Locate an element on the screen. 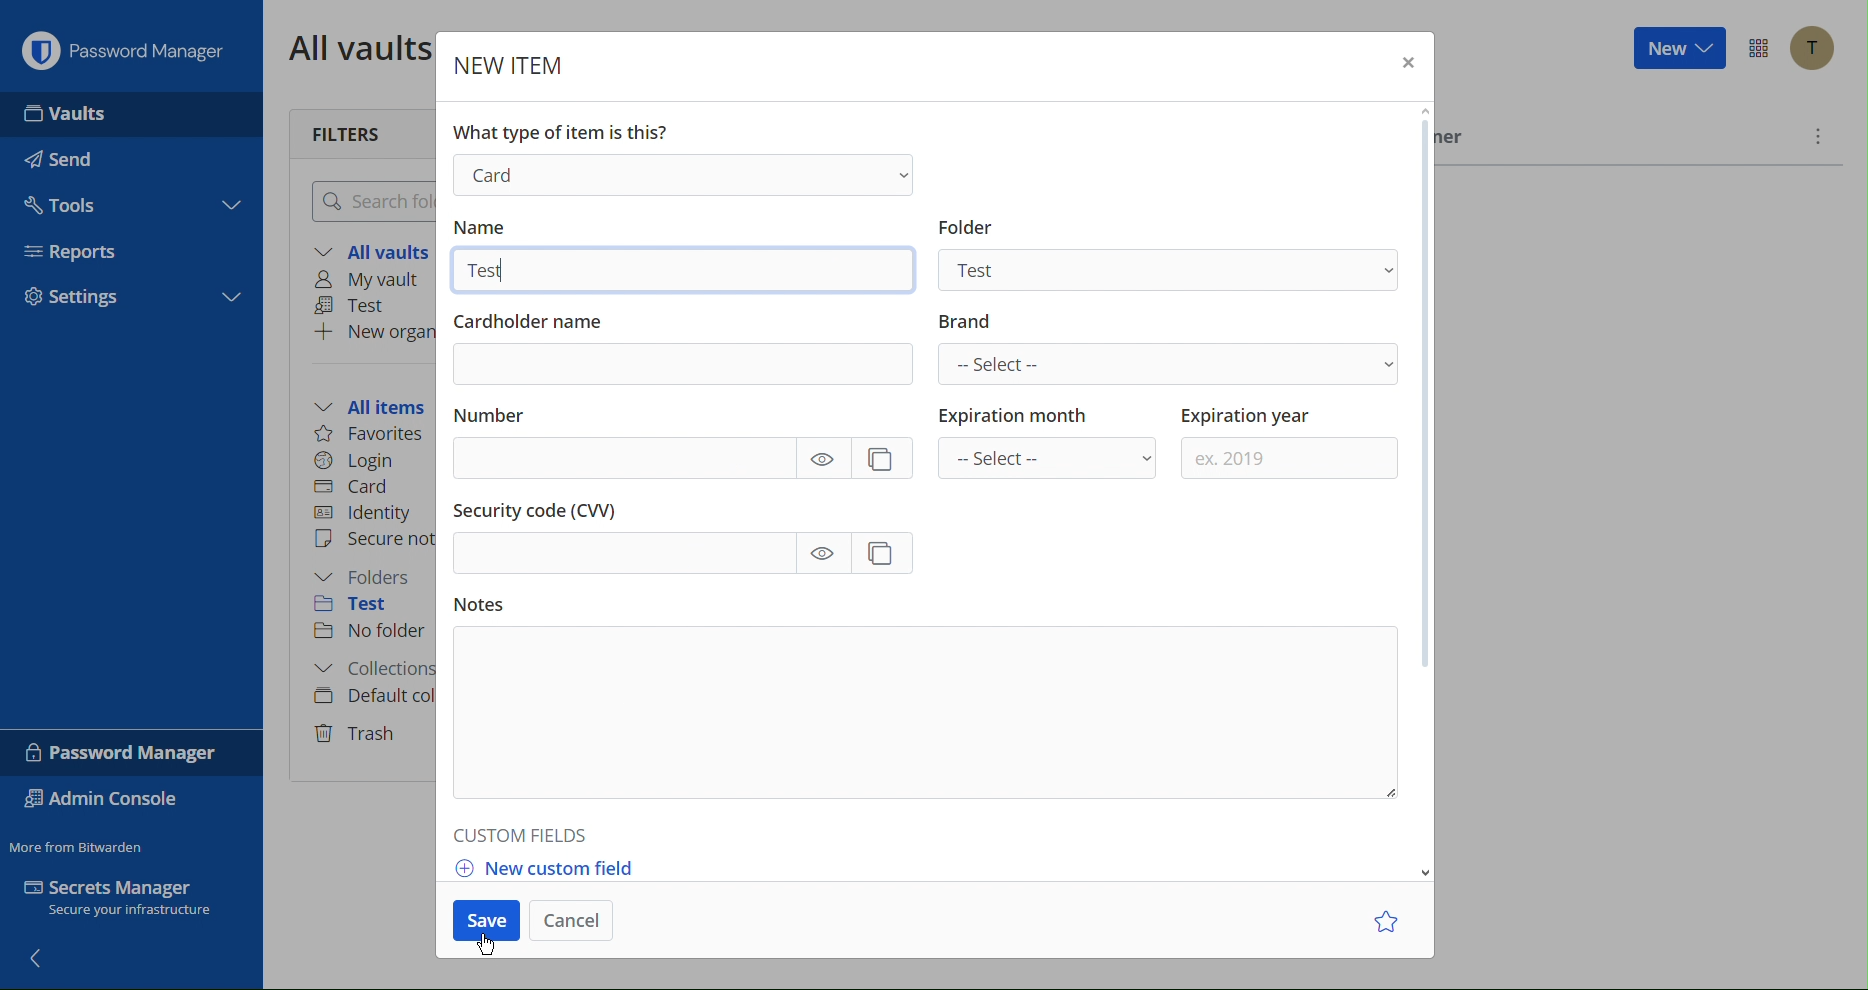 This screenshot has height=990, width=1868. All vaults is located at coordinates (355, 46).